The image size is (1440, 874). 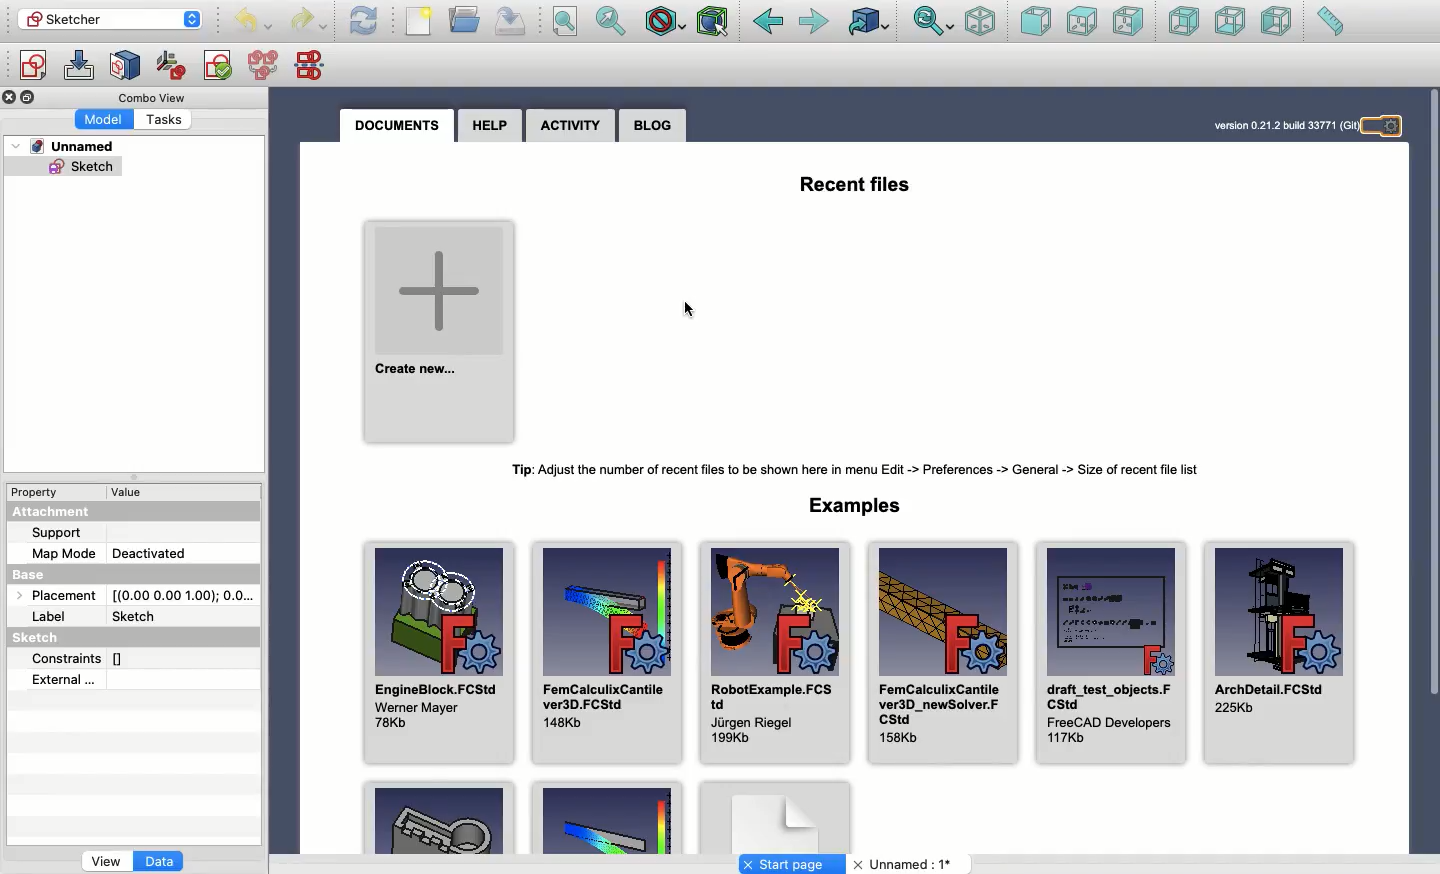 What do you see at coordinates (1111, 654) in the screenshot?
I see `draft_test_objects.FCStd FreeCAD Developers 117Kb` at bounding box center [1111, 654].